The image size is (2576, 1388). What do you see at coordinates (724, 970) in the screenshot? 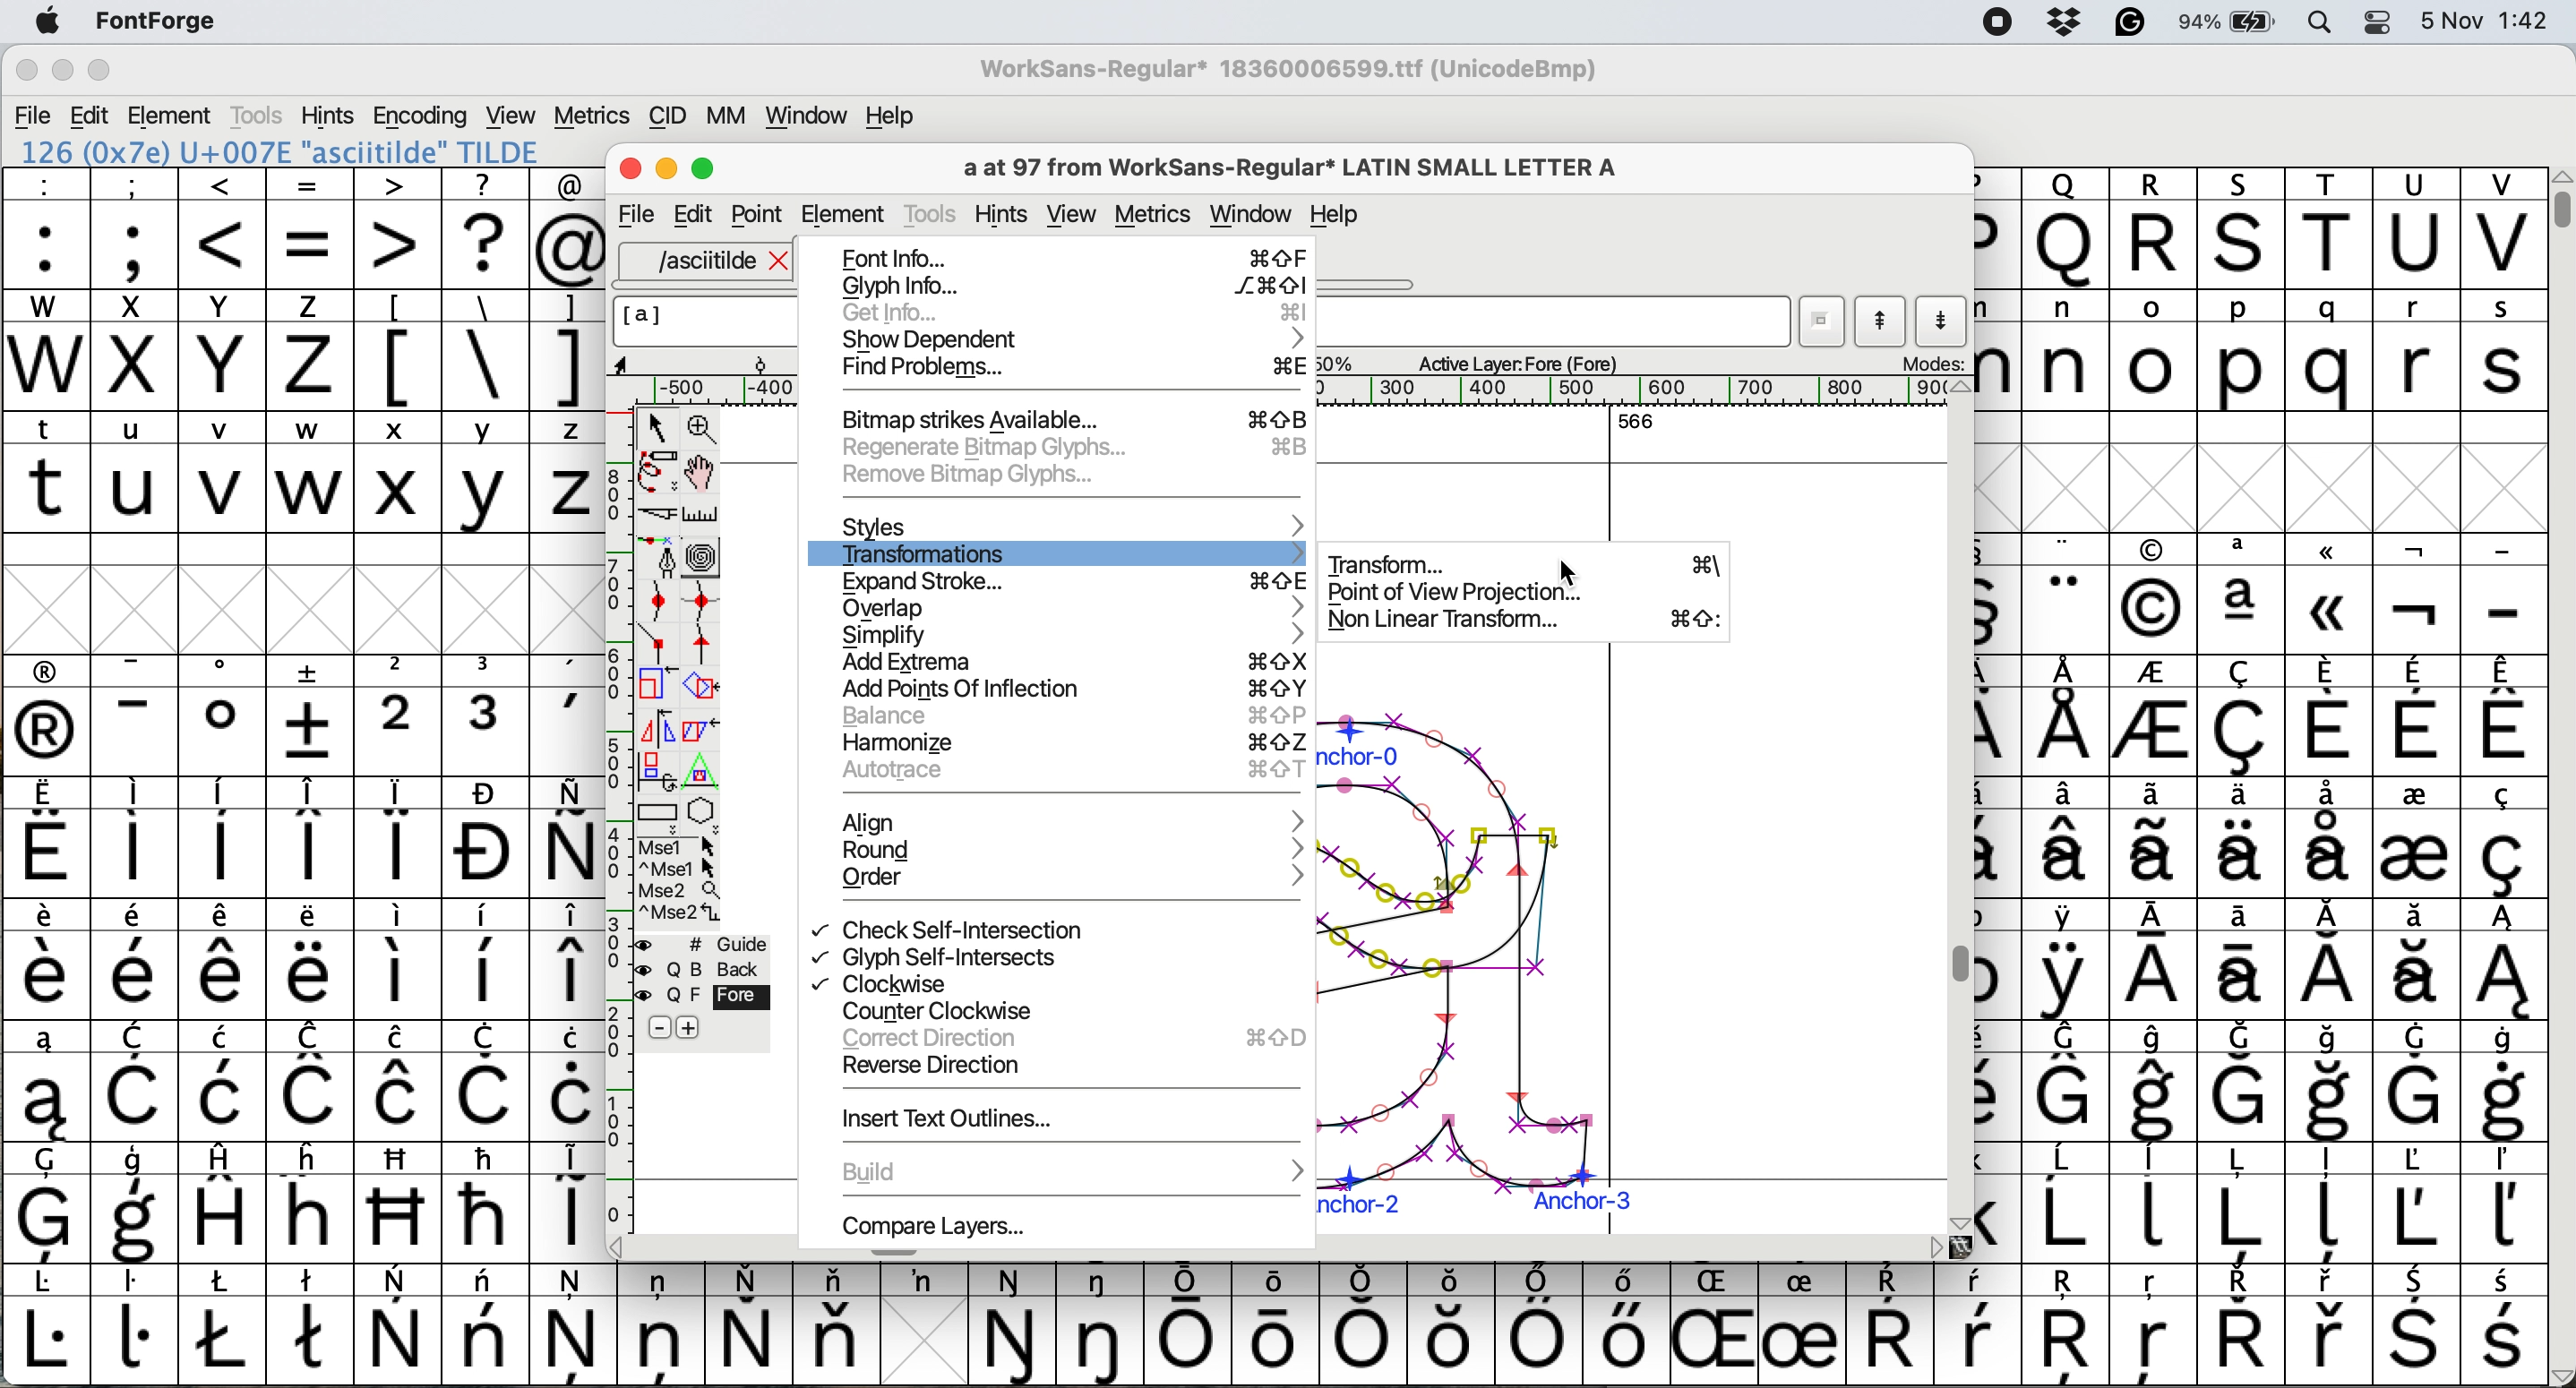
I see `Background` at bounding box center [724, 970].